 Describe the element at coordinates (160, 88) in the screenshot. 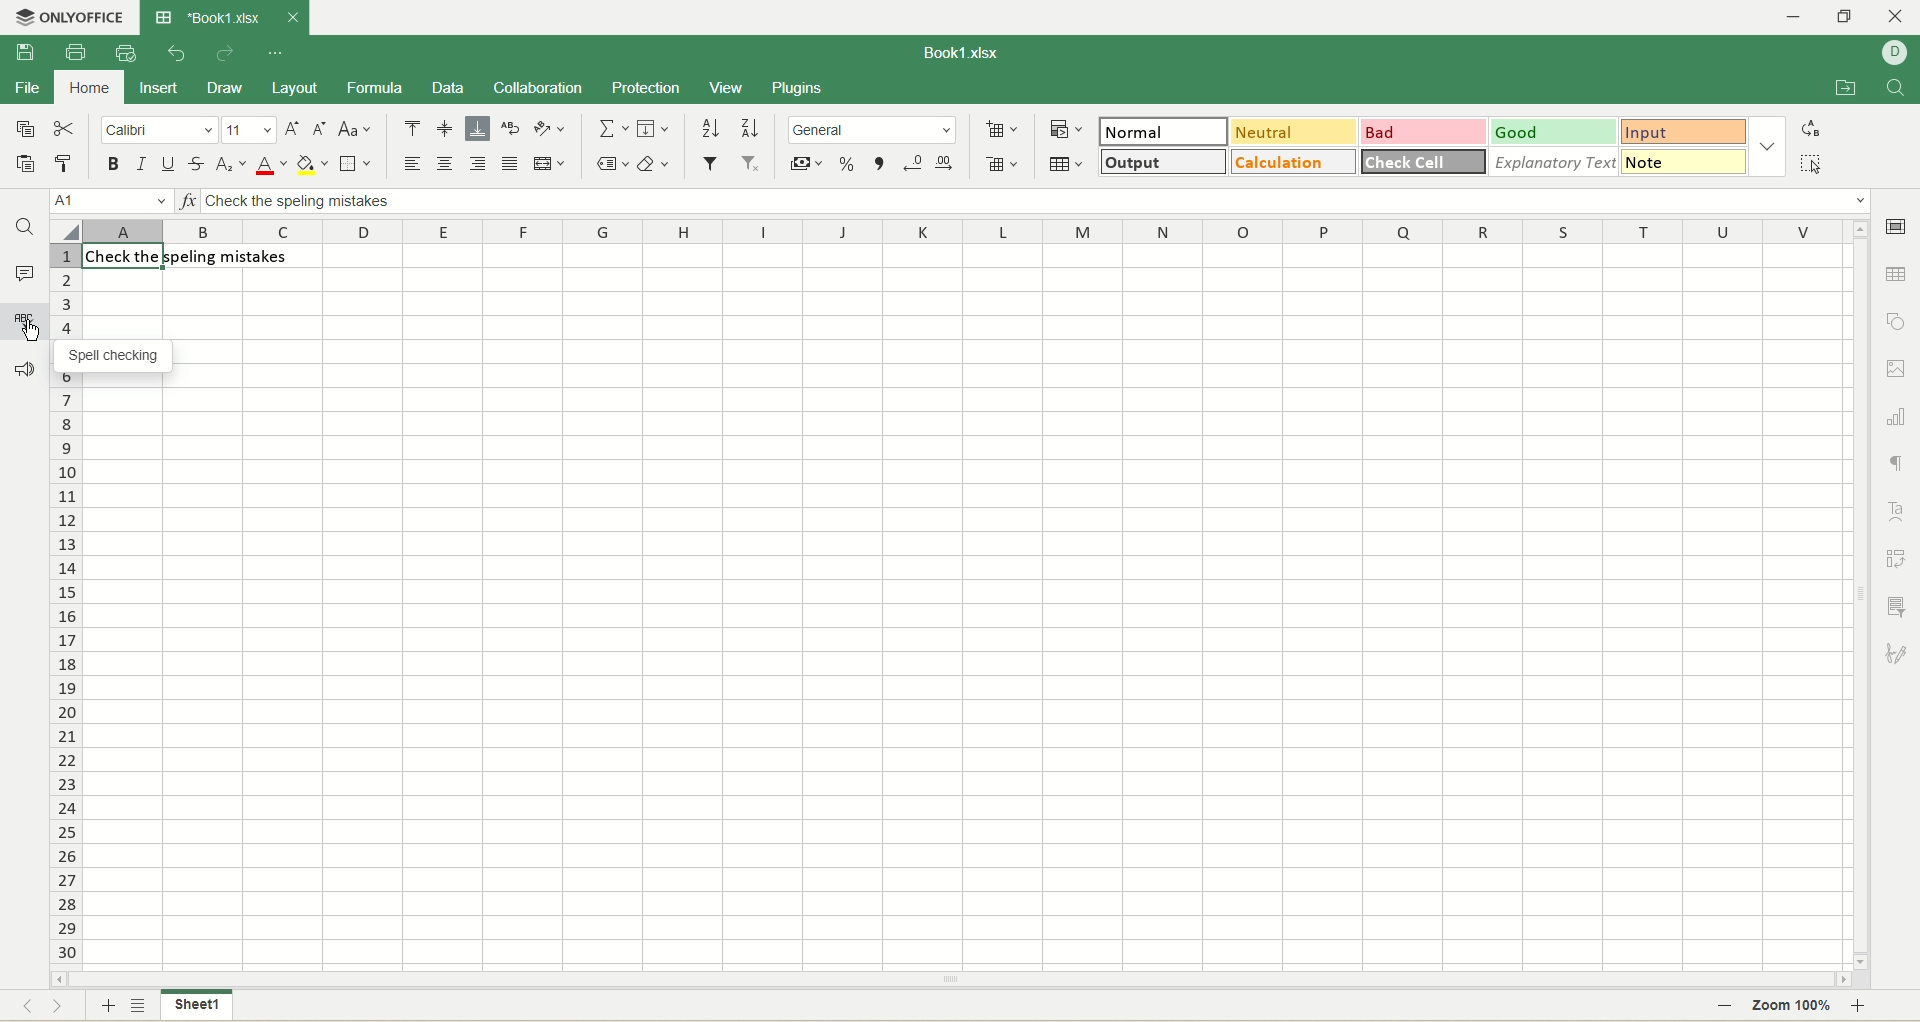

I see `insert` at that location.